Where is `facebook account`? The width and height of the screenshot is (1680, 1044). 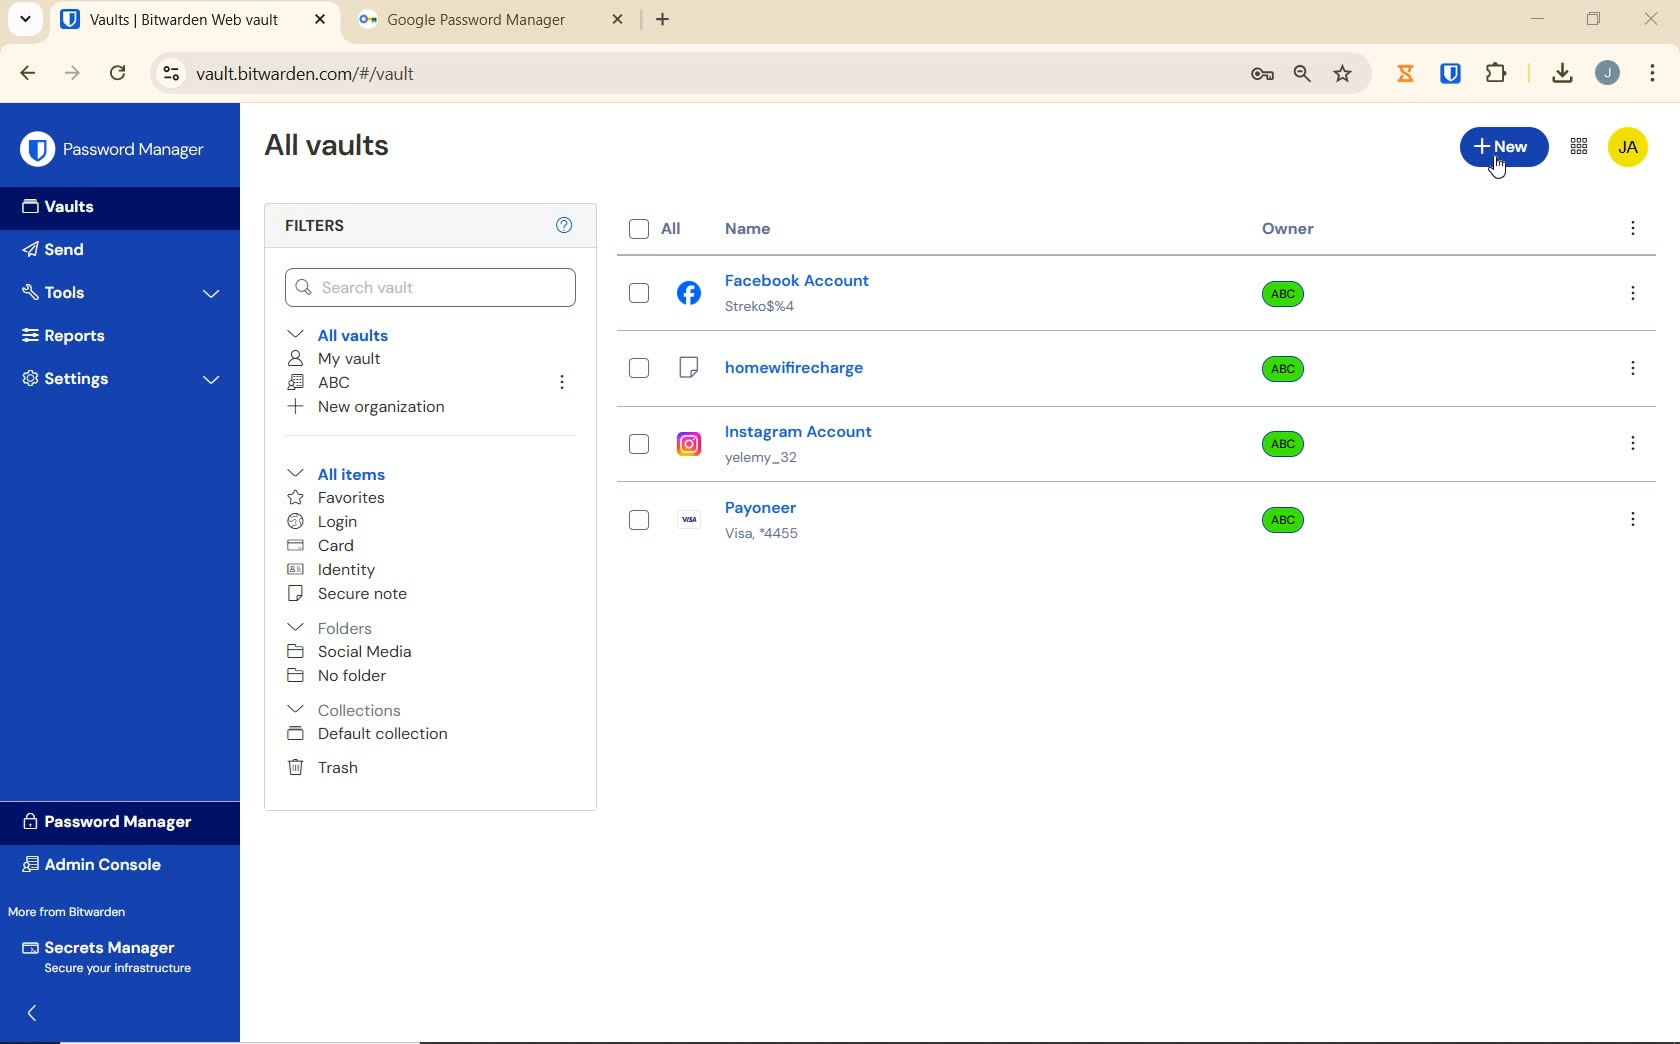
facebook account is located at coordinates (776, 298).